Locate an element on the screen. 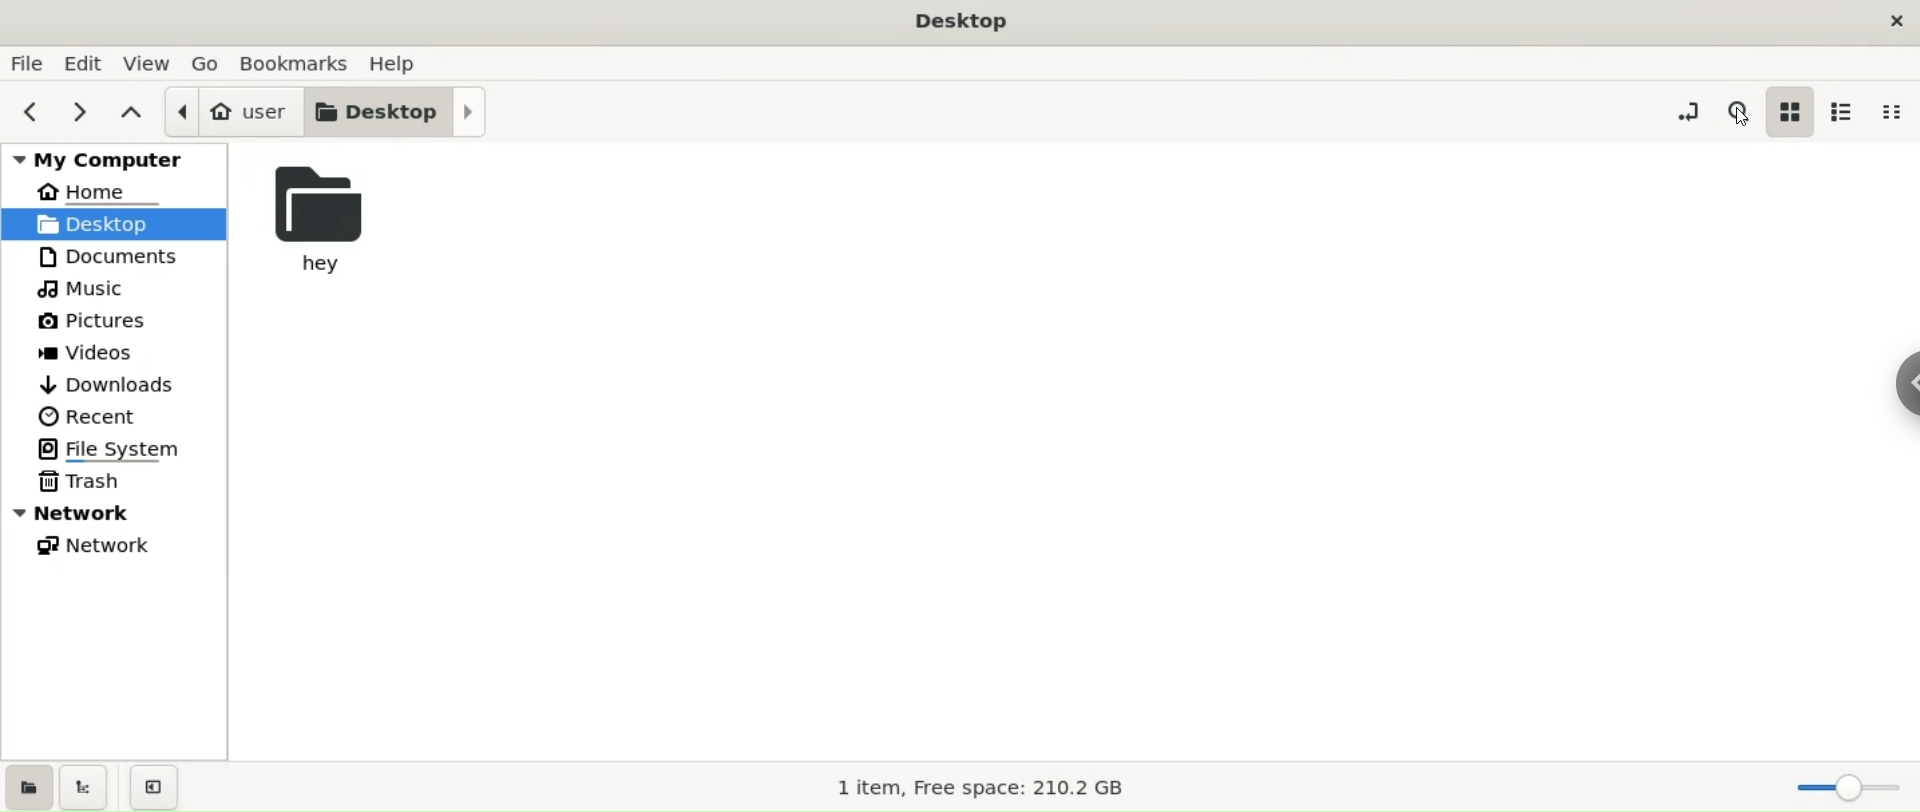 The height and width of the screenshot is (812, 1920). file  is located at coordinates (28, 64).